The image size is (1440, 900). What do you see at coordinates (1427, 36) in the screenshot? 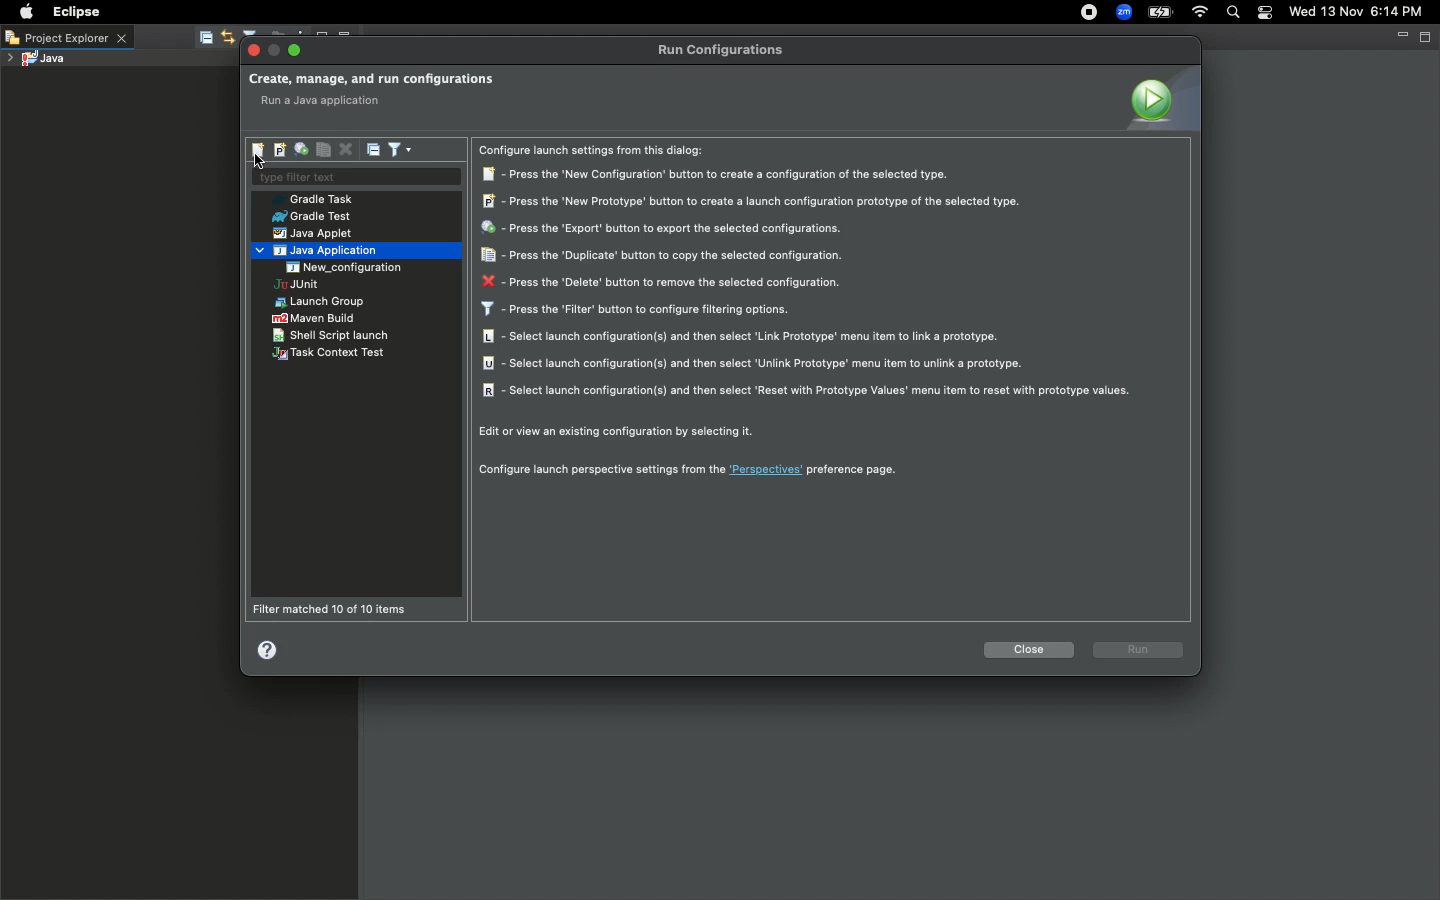
I see `Maximize` at bounding box center [1427, 36].